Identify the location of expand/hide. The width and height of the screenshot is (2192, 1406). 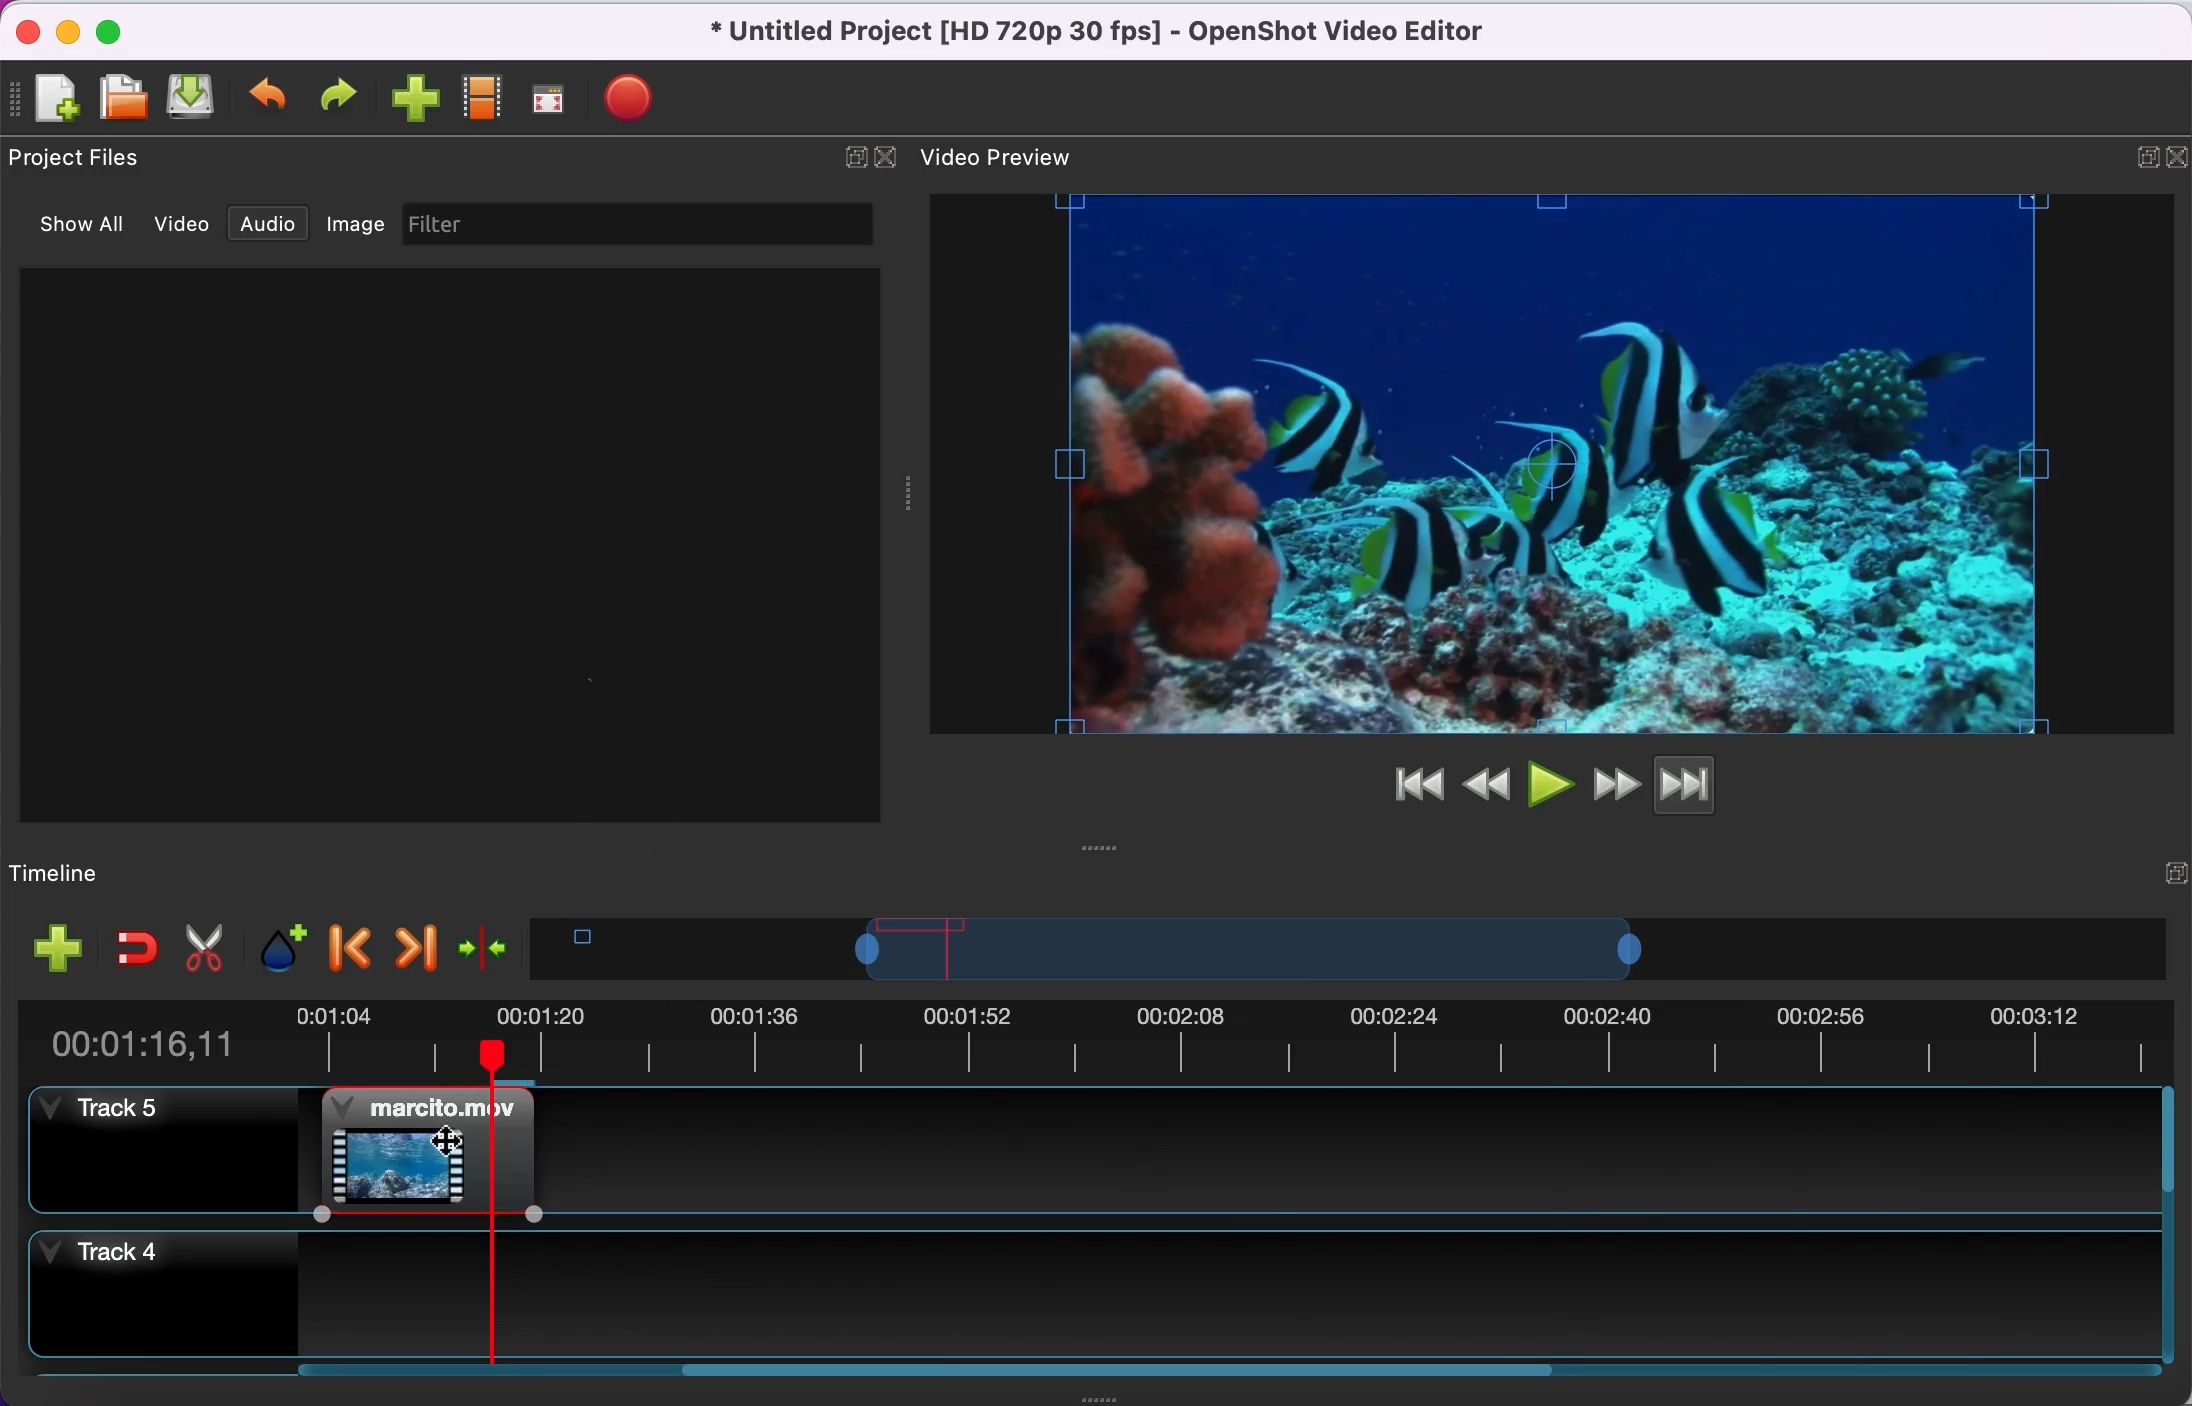
(843, 160).